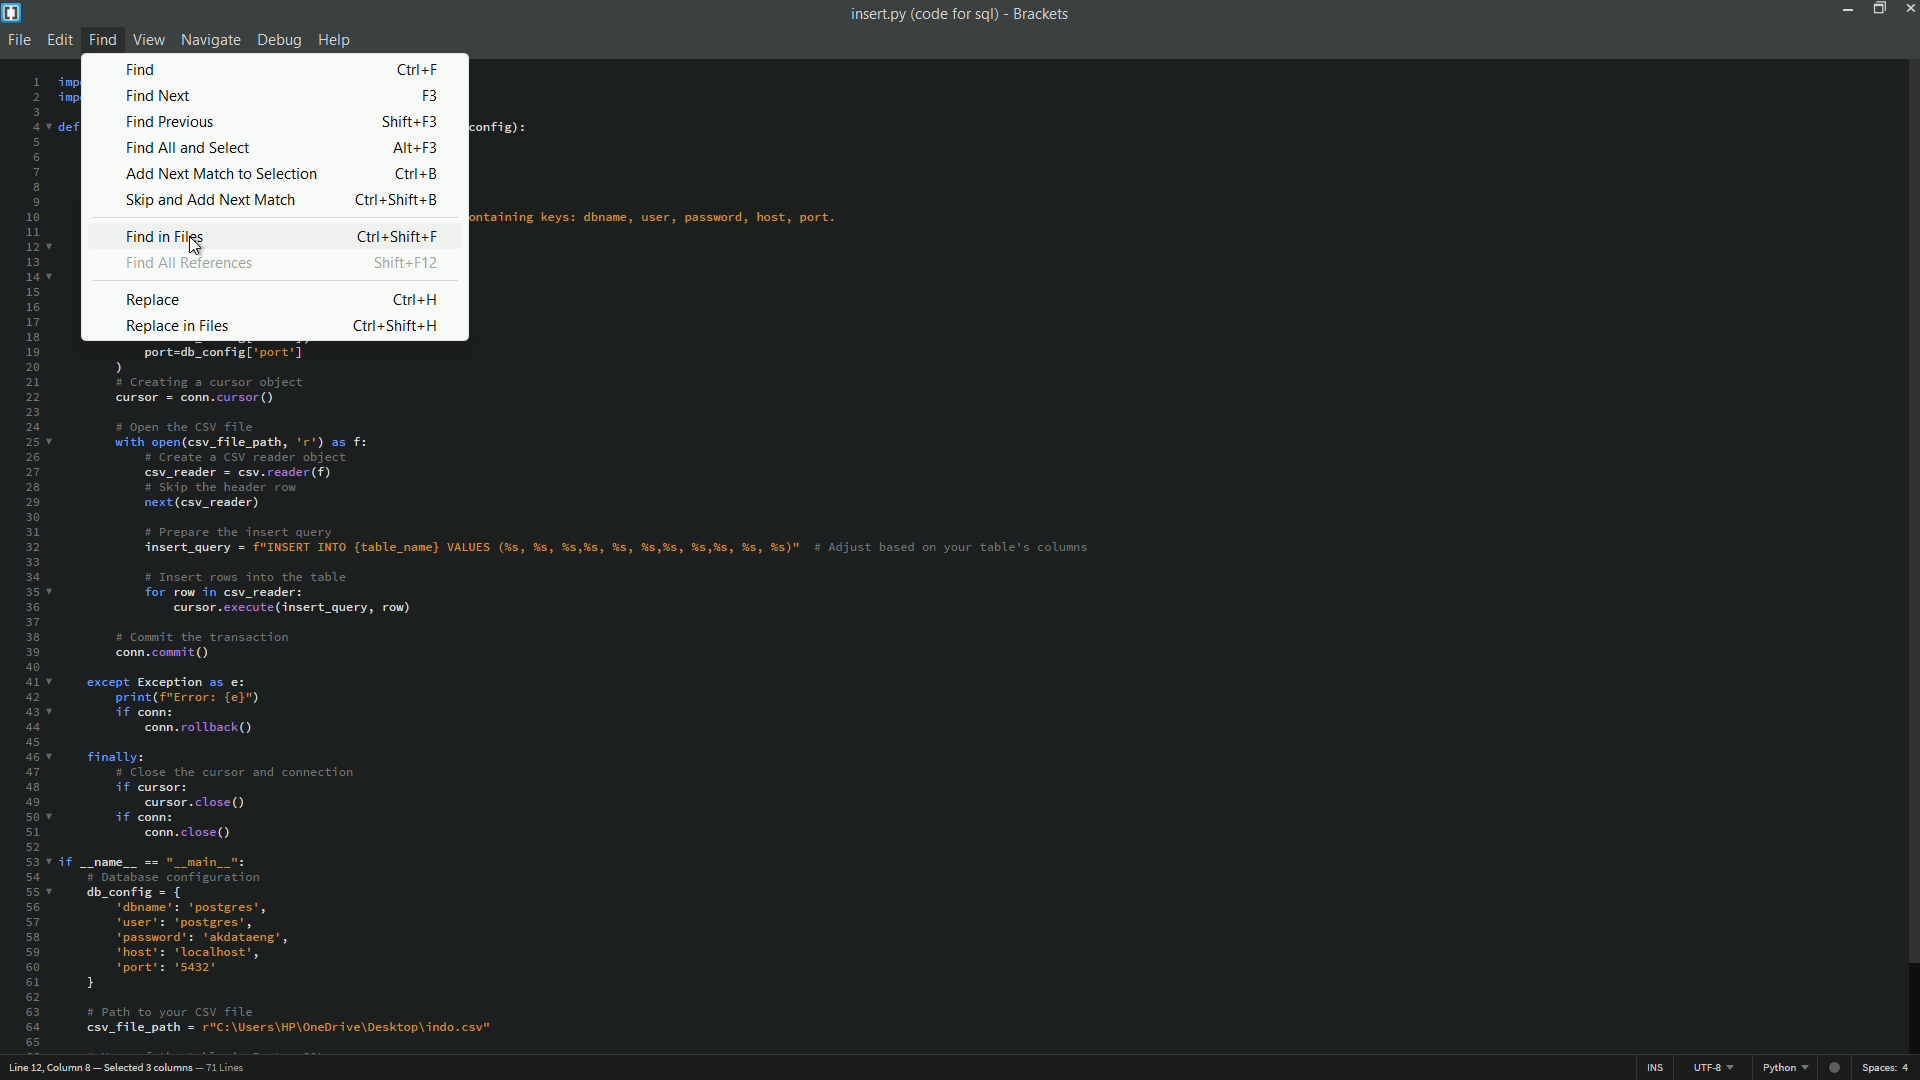 The height and width of the screenshot is (1080, 1920). What do you see at coordinates (1875, 8) in the screenshot?
I see `maximize` at bounding box center [1875, 8].